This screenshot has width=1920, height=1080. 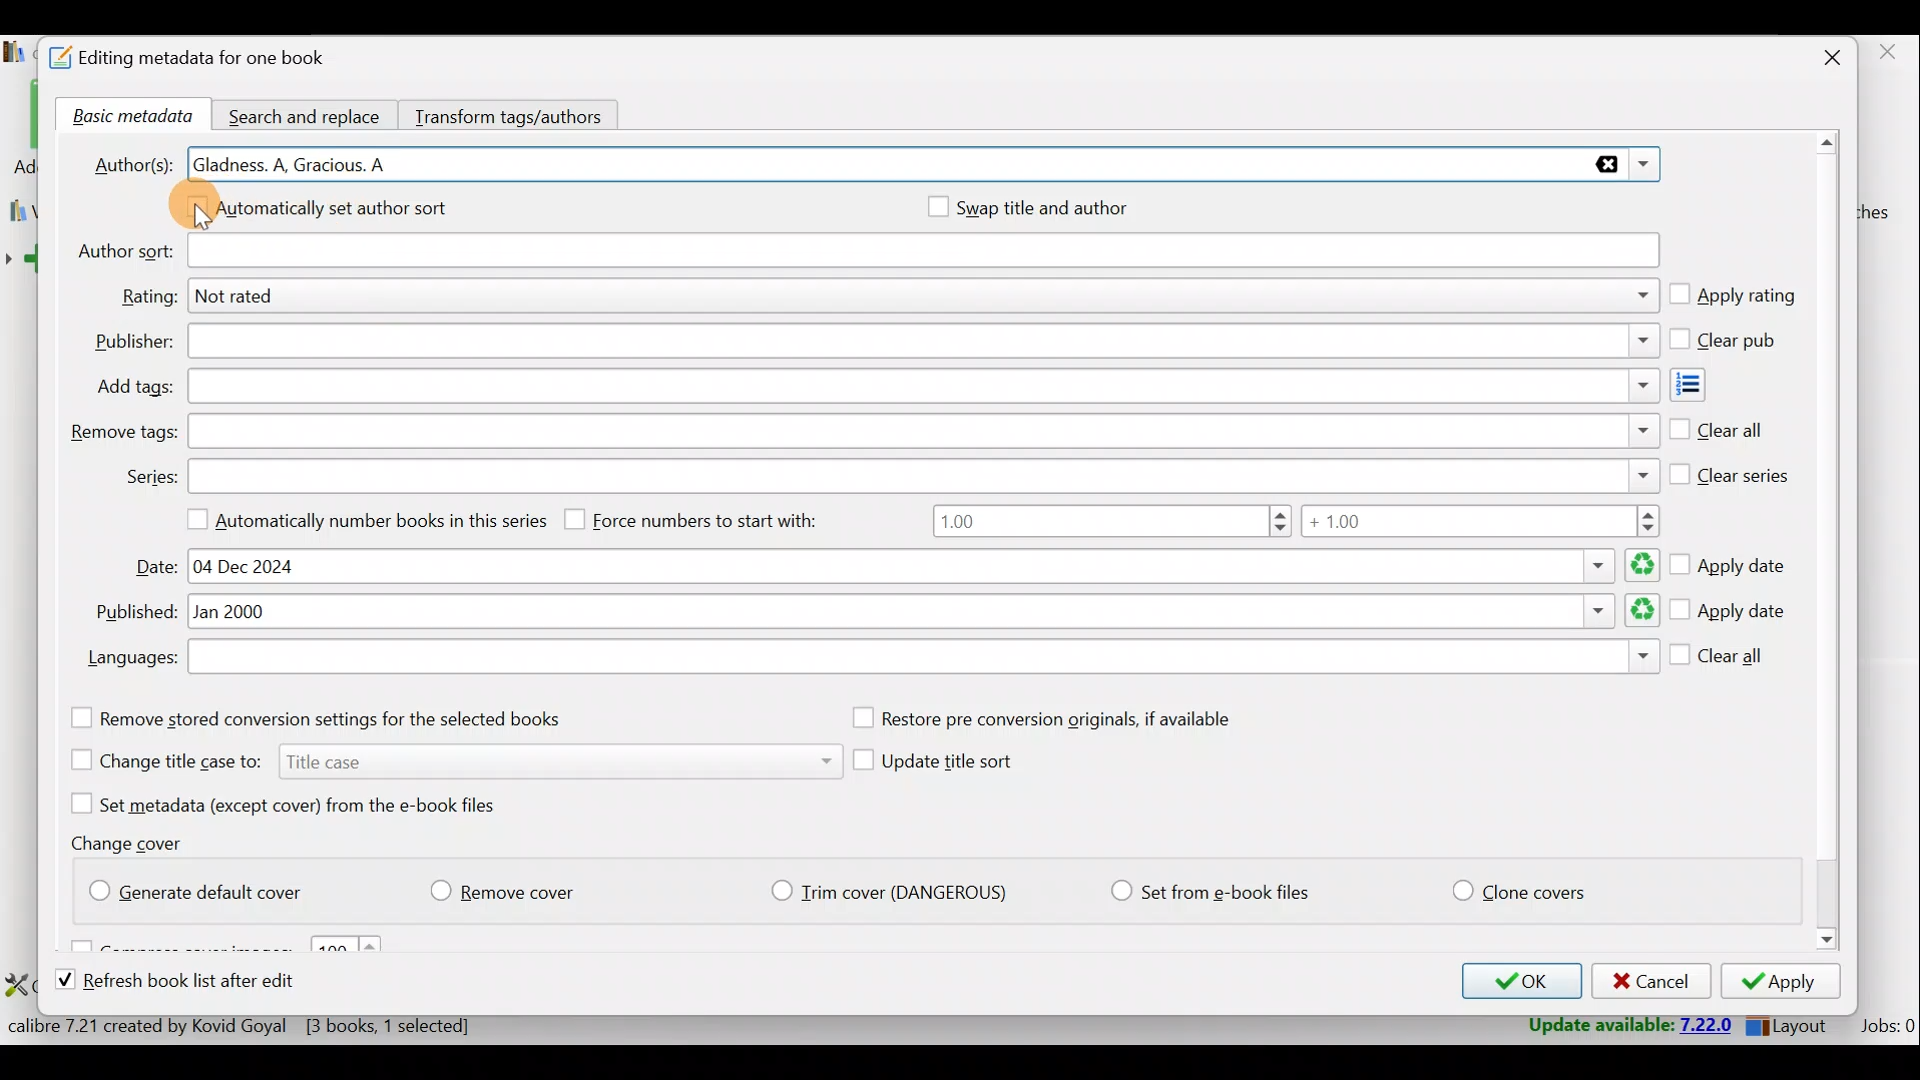 What do you see at coordinates (134, 842) in the screenshot?
I see `Change cover` at bounding box center [134, 842].